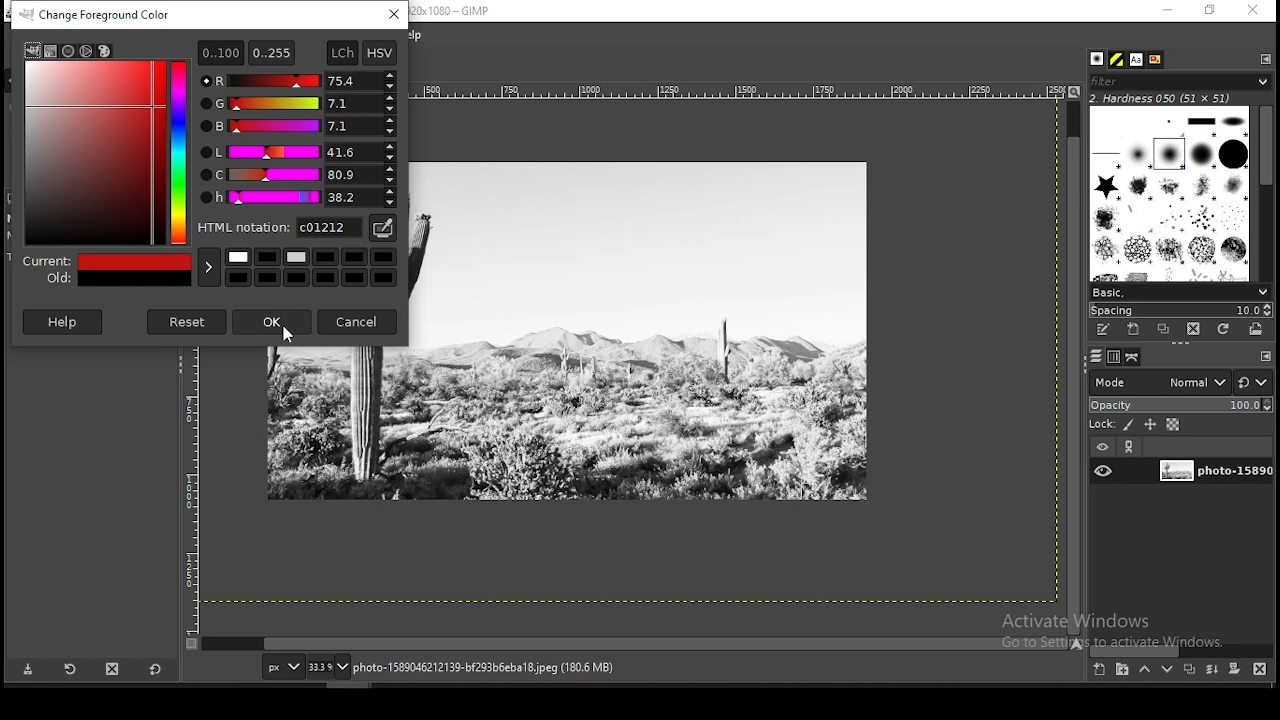 The height and width of the screenshot is (720, 1280). What do you see at coordinates (1178, 291) in the screenshot?
I see `select brush preset` at bounding box center [1178, 291].